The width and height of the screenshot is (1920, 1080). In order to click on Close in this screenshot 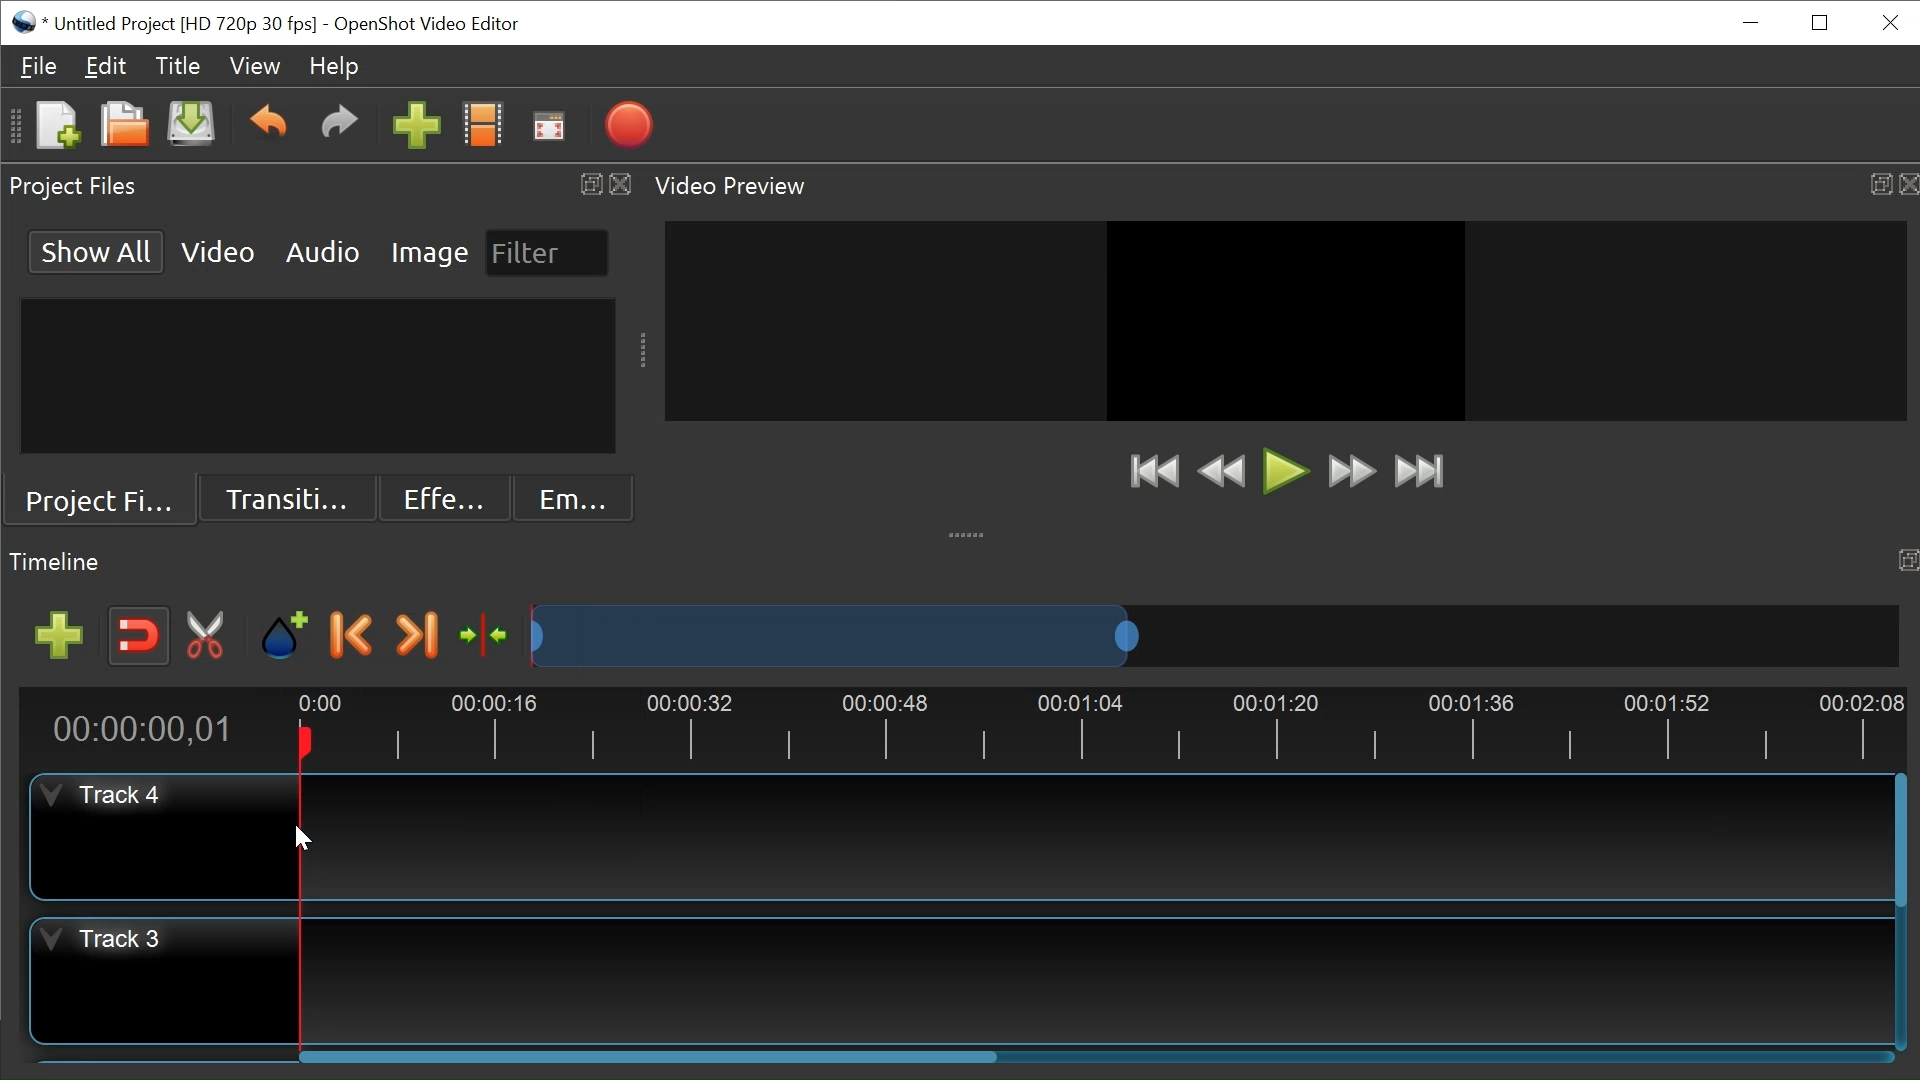, I will do `click(1887, 22)`.